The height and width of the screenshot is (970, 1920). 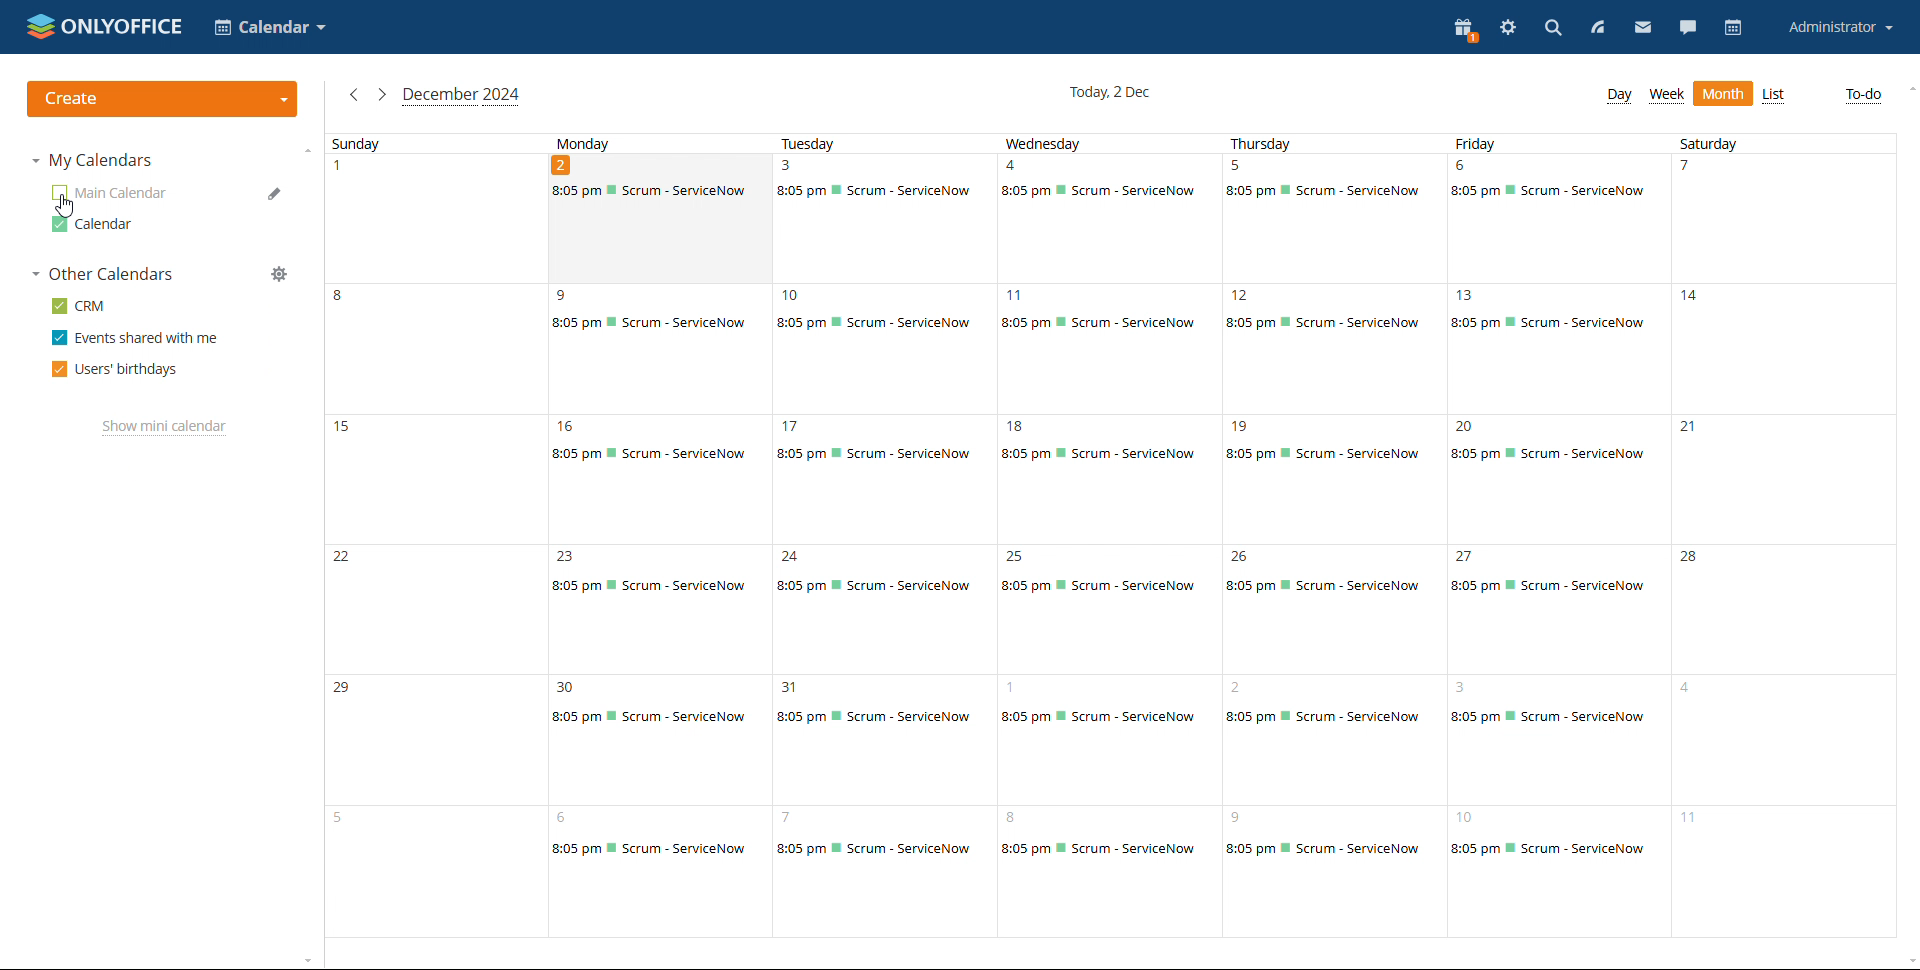 What do you see at coordinates (67, 206) in the screenshot?
I see `cursor` at bounding box center [67, 206].